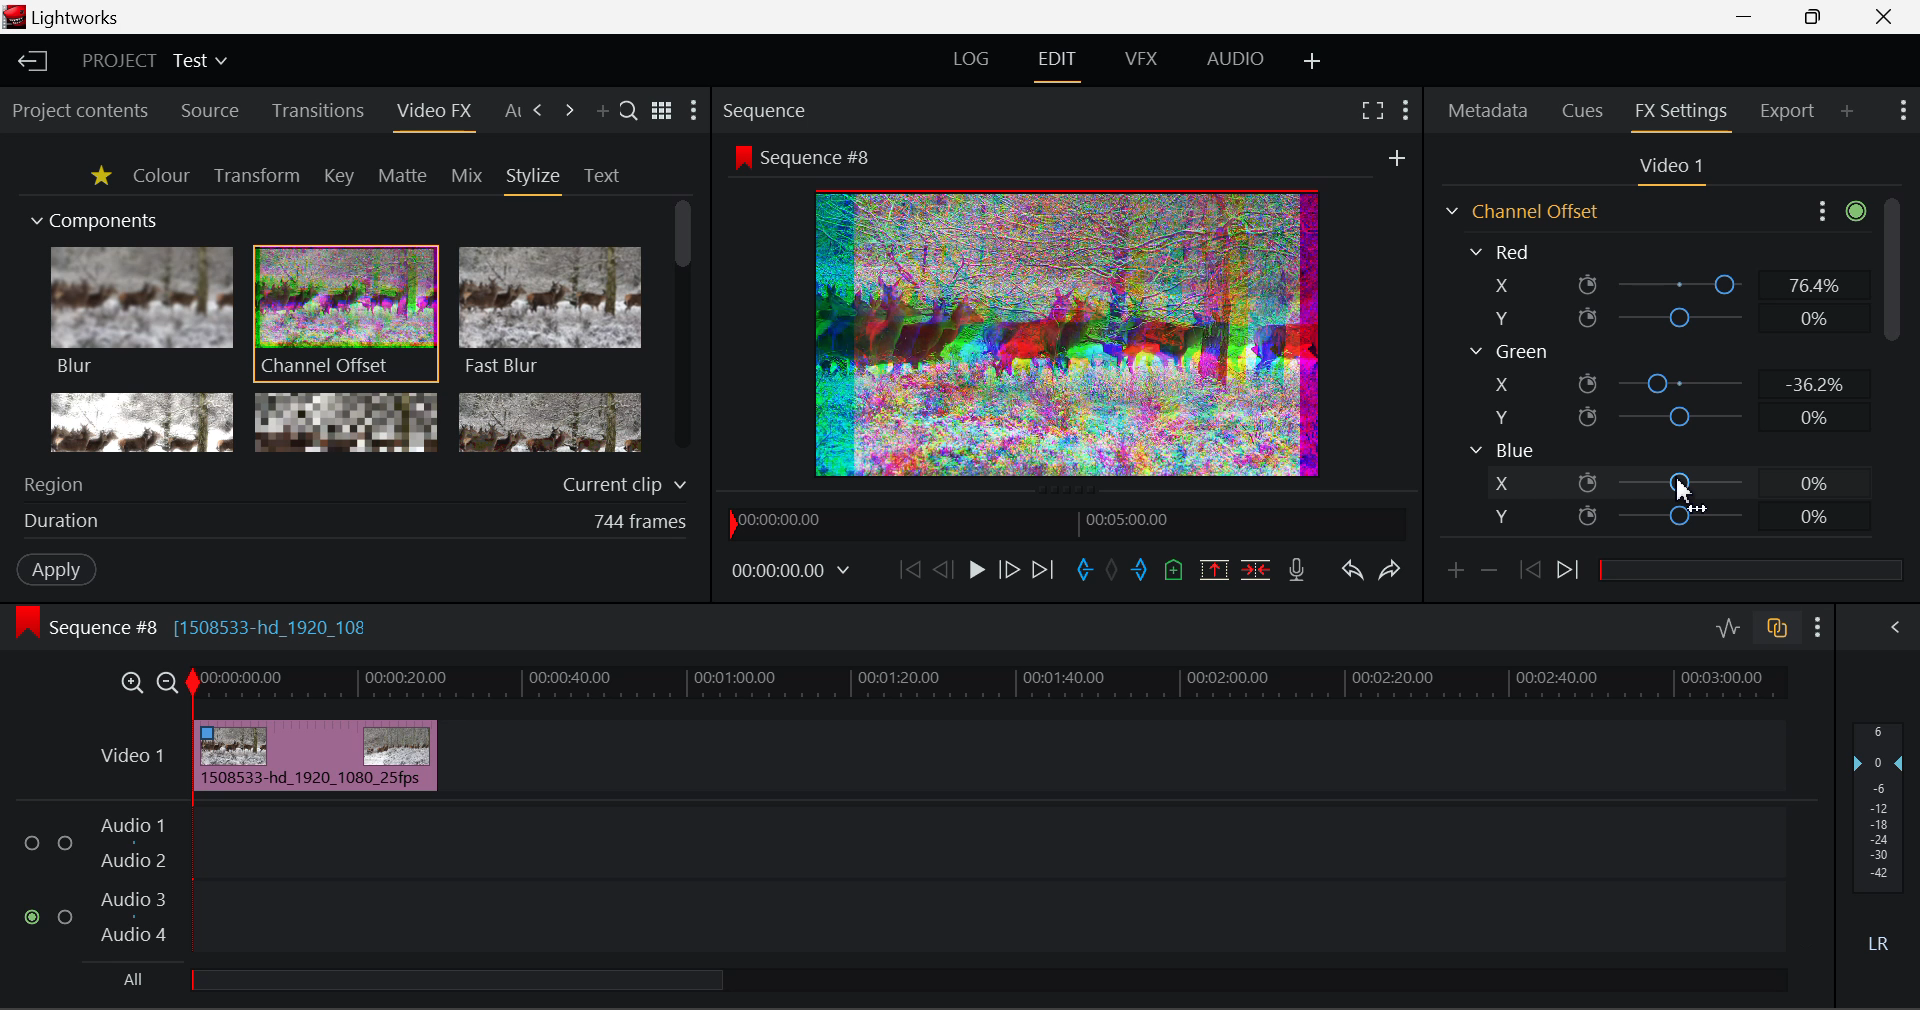 The width and height of the screenshot is (1920, 1010). Describe the element at coordinates (601, 176) in the screenshot. I see `Text` at that location.